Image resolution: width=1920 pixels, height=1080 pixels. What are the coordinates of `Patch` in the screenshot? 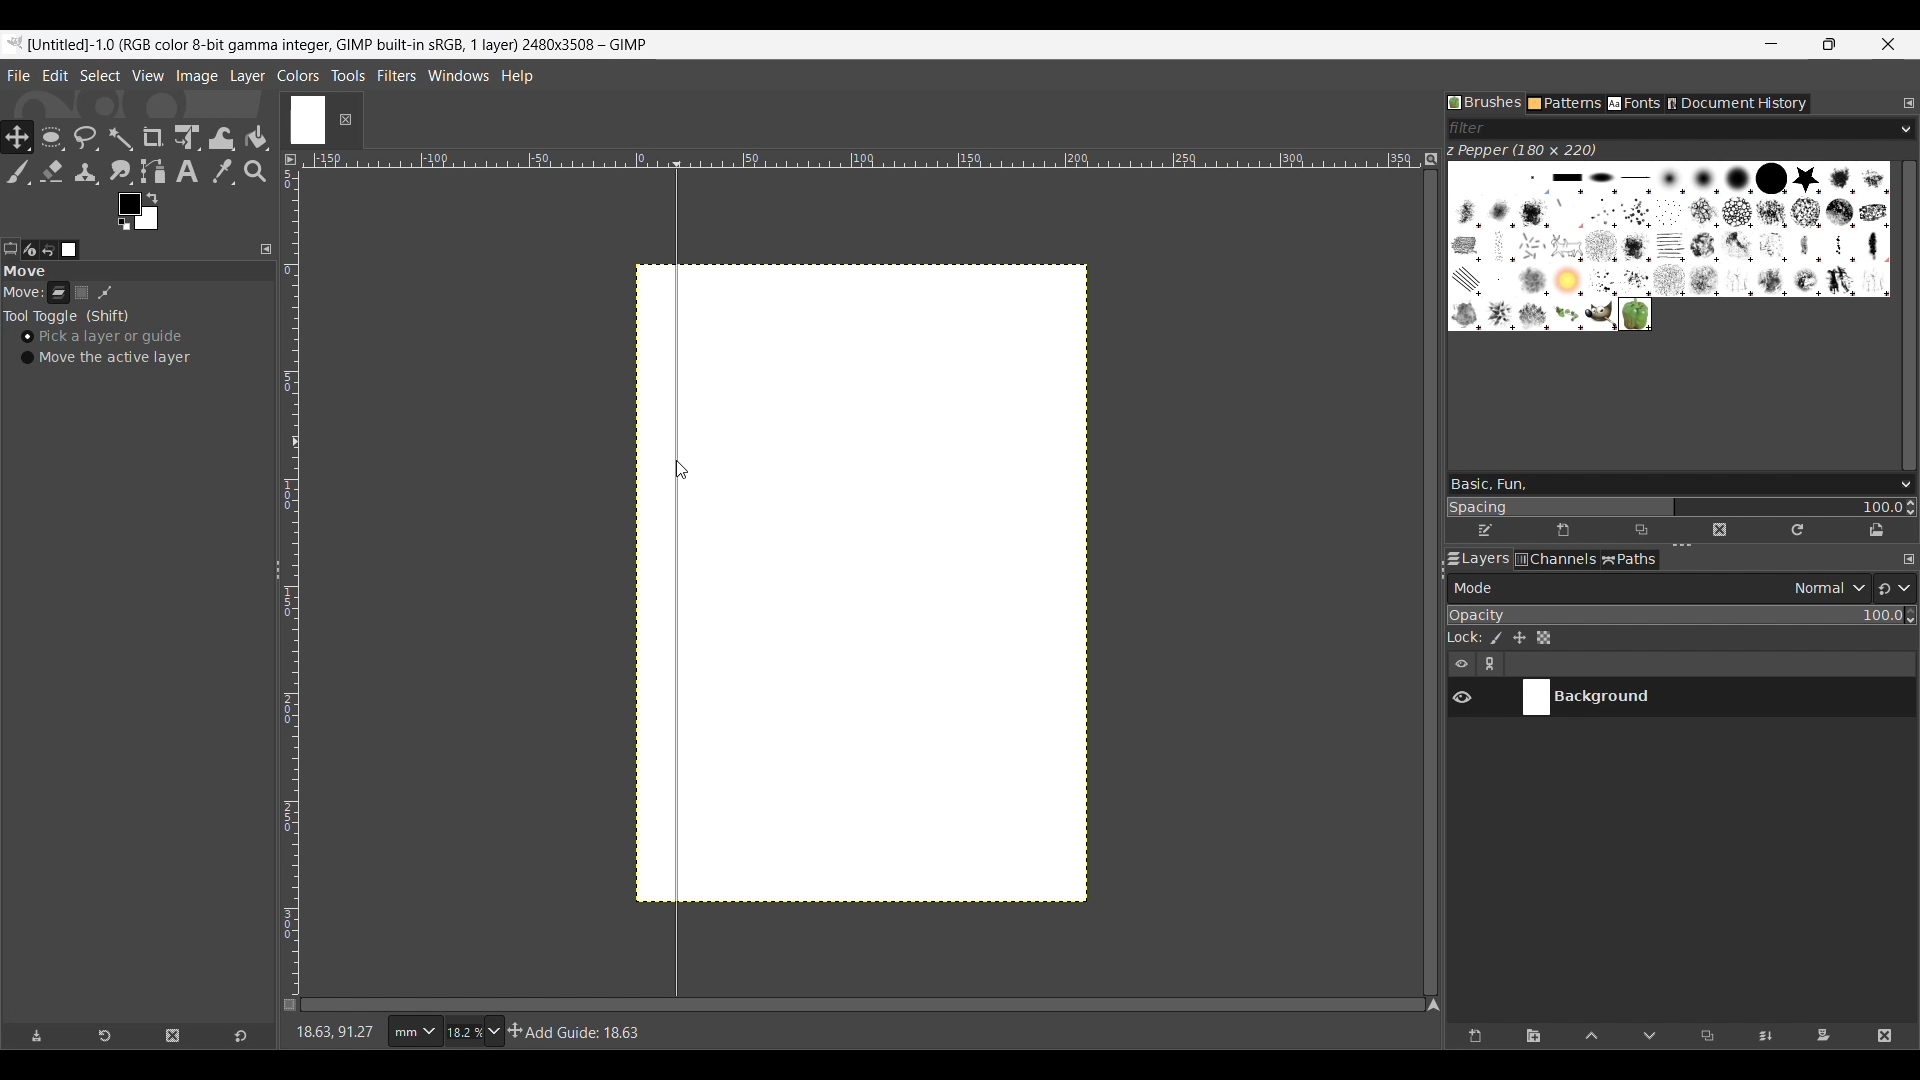 It's located at (112, 293).